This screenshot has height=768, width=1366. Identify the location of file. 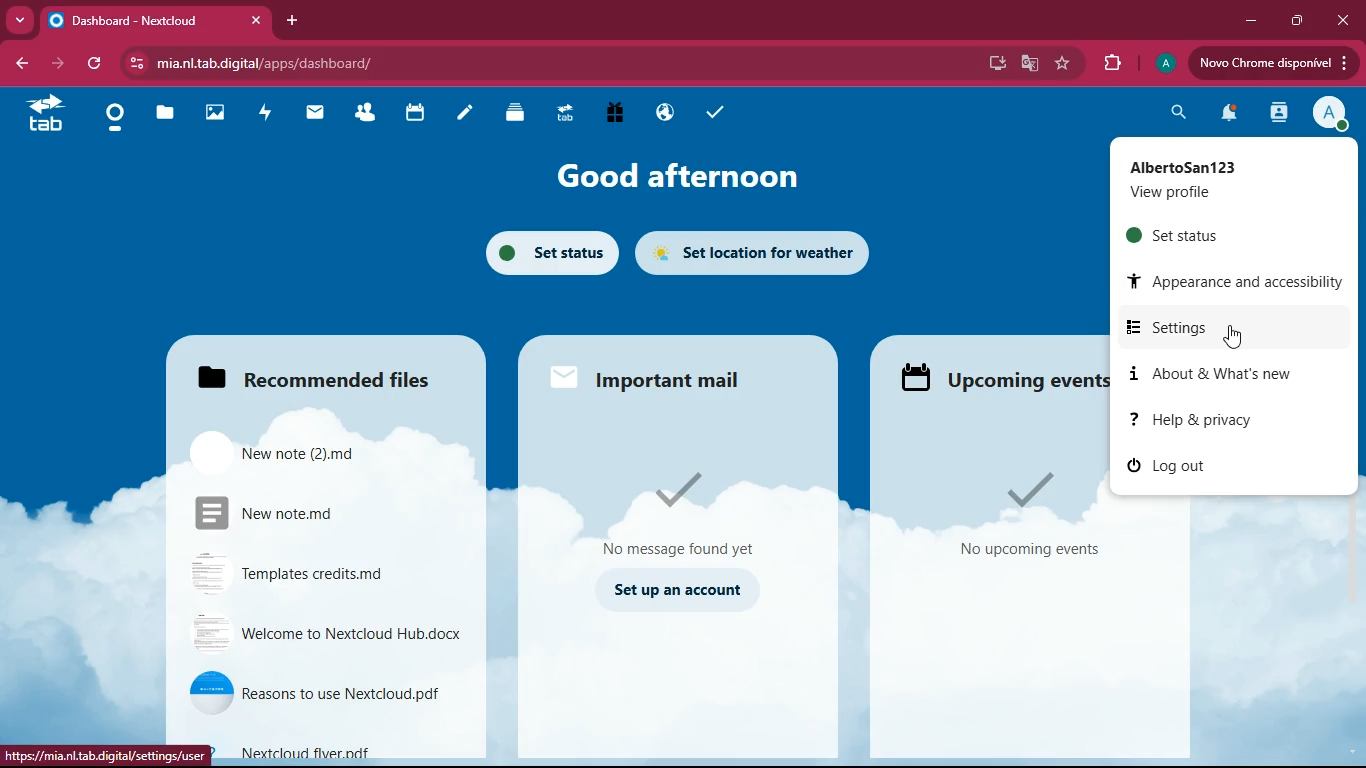
(325, 633).